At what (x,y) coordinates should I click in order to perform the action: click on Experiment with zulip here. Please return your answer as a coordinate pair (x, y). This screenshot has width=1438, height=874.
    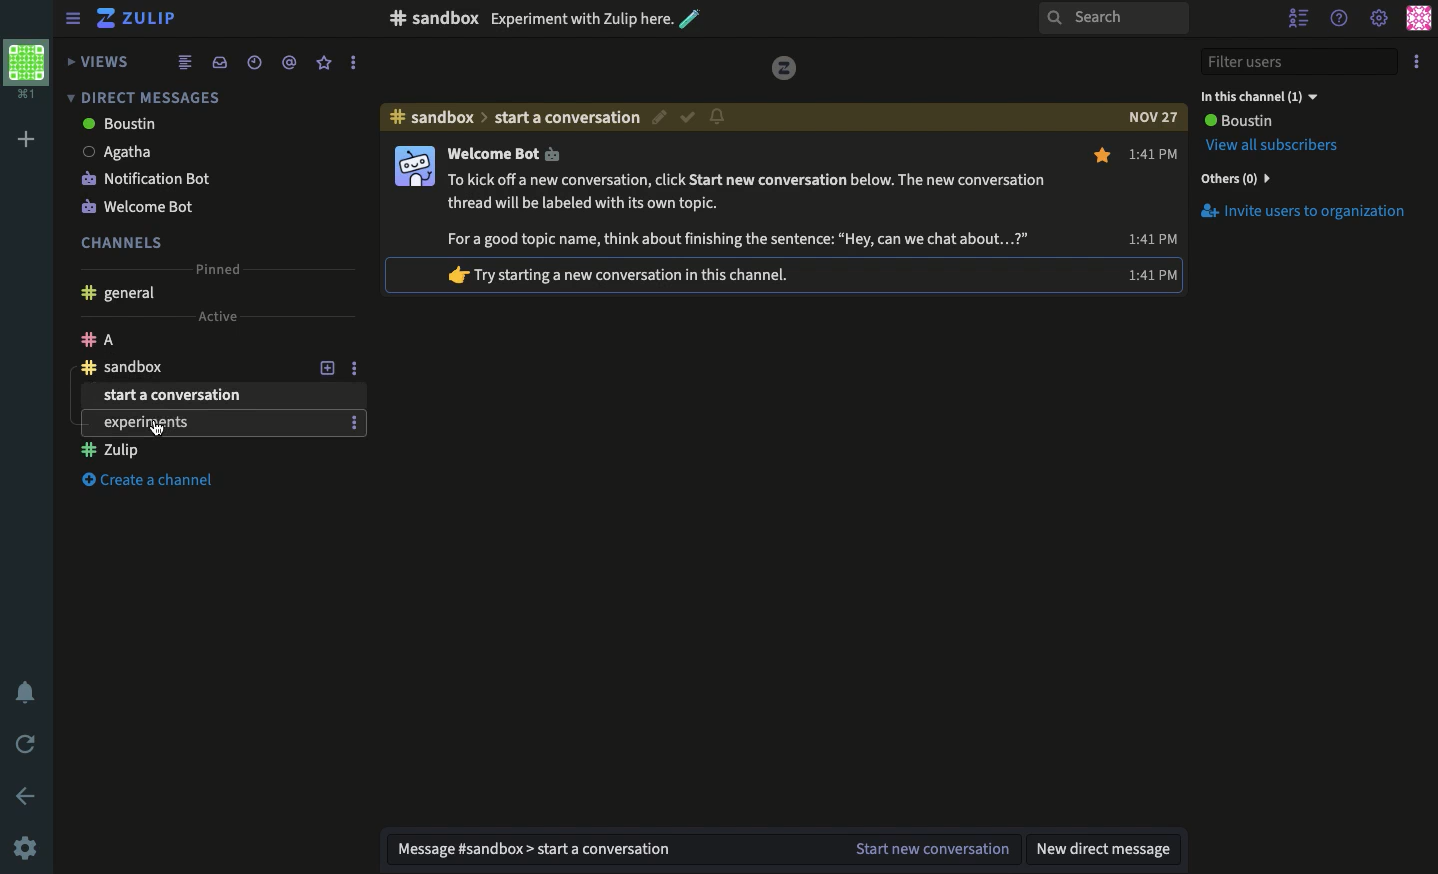
    Looking at the image, I should click on (596, 18).